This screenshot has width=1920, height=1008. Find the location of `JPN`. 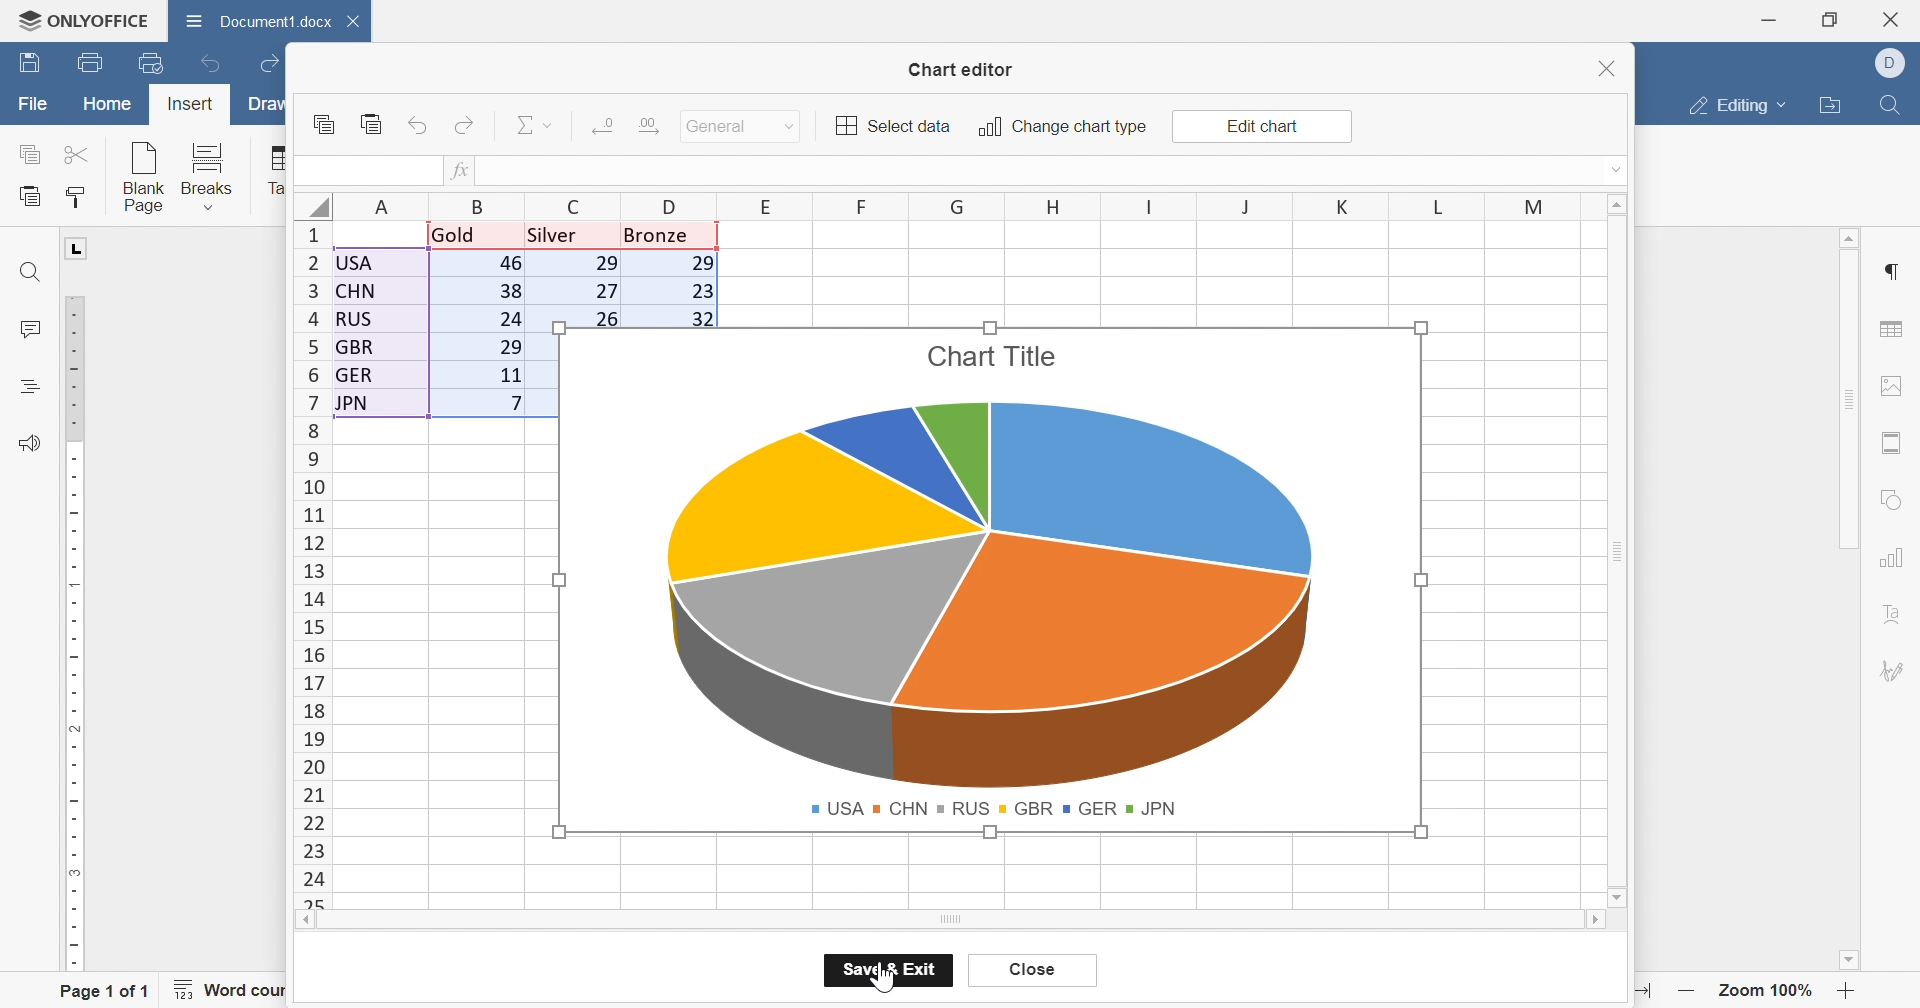

JPN is located at coordinates (1156, 807).